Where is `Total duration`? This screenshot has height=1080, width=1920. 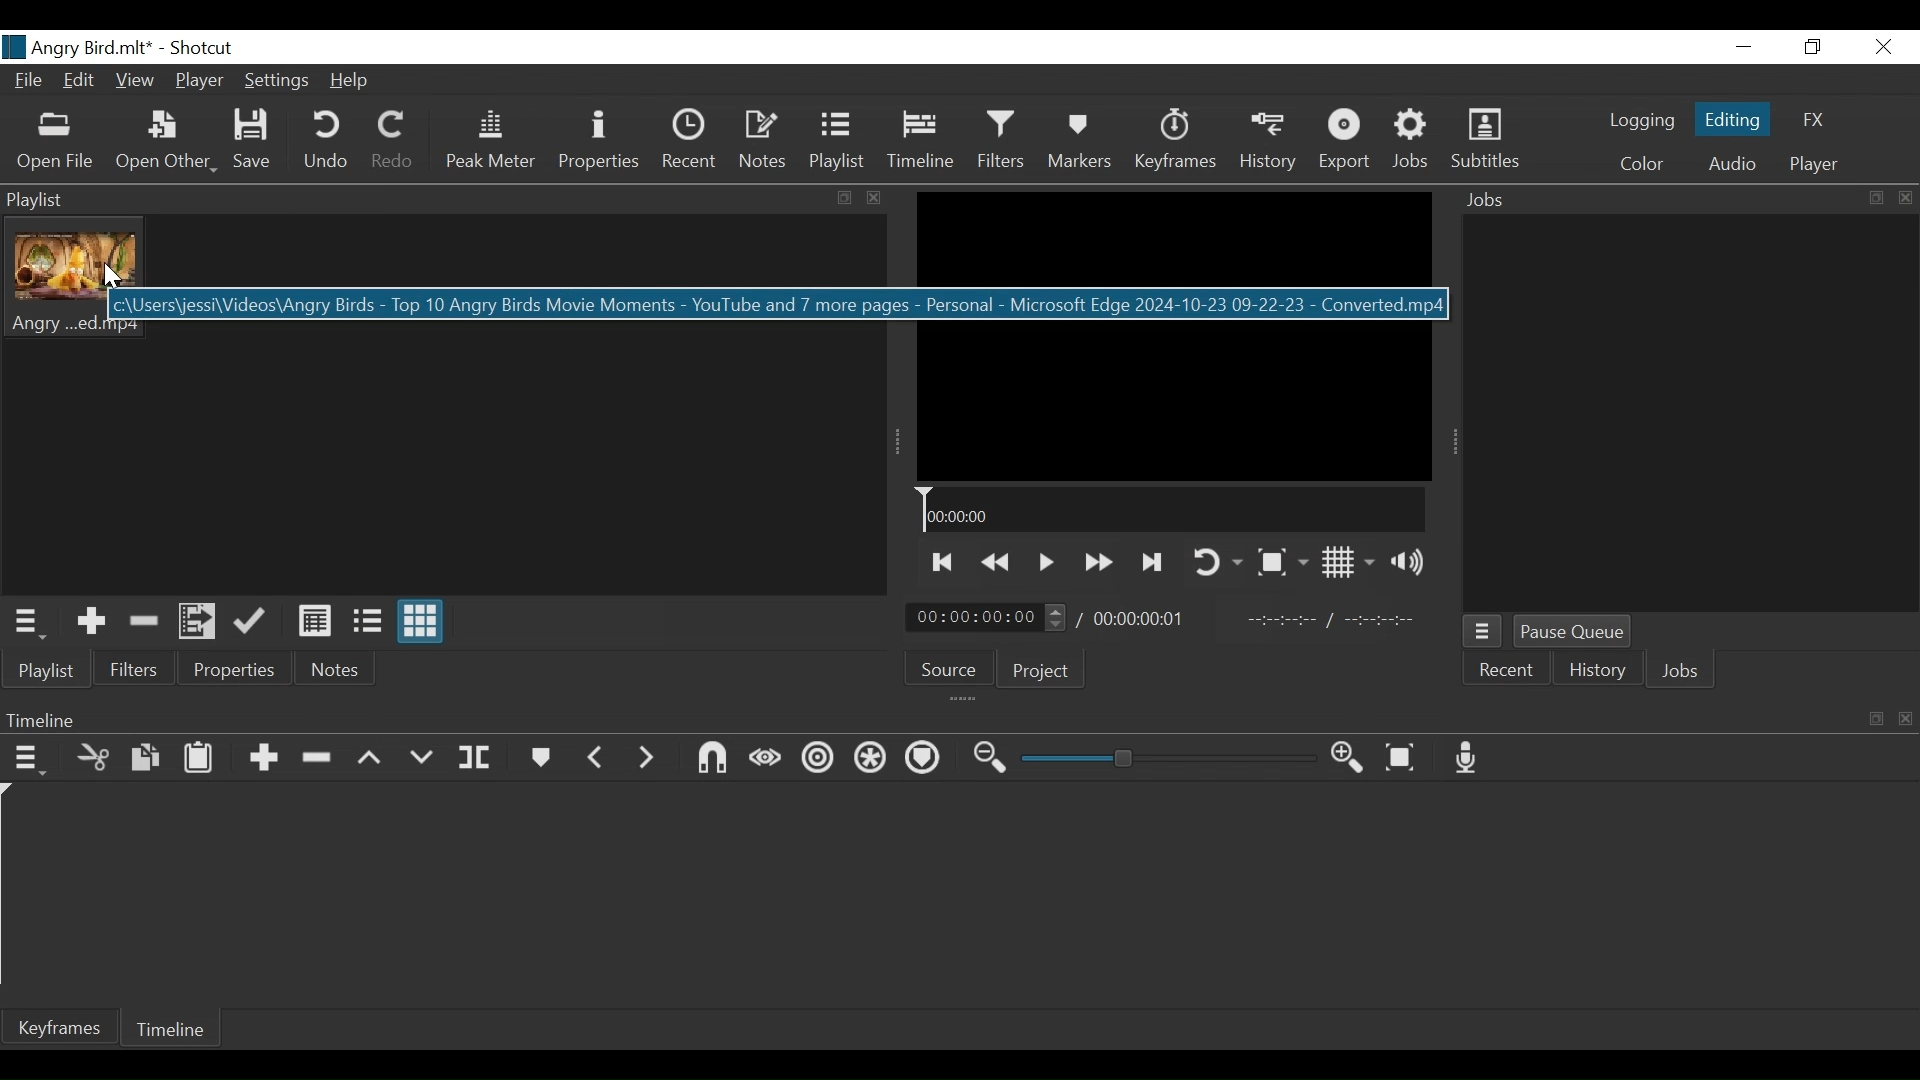 Total duration is located at coordinates (1144, 618).